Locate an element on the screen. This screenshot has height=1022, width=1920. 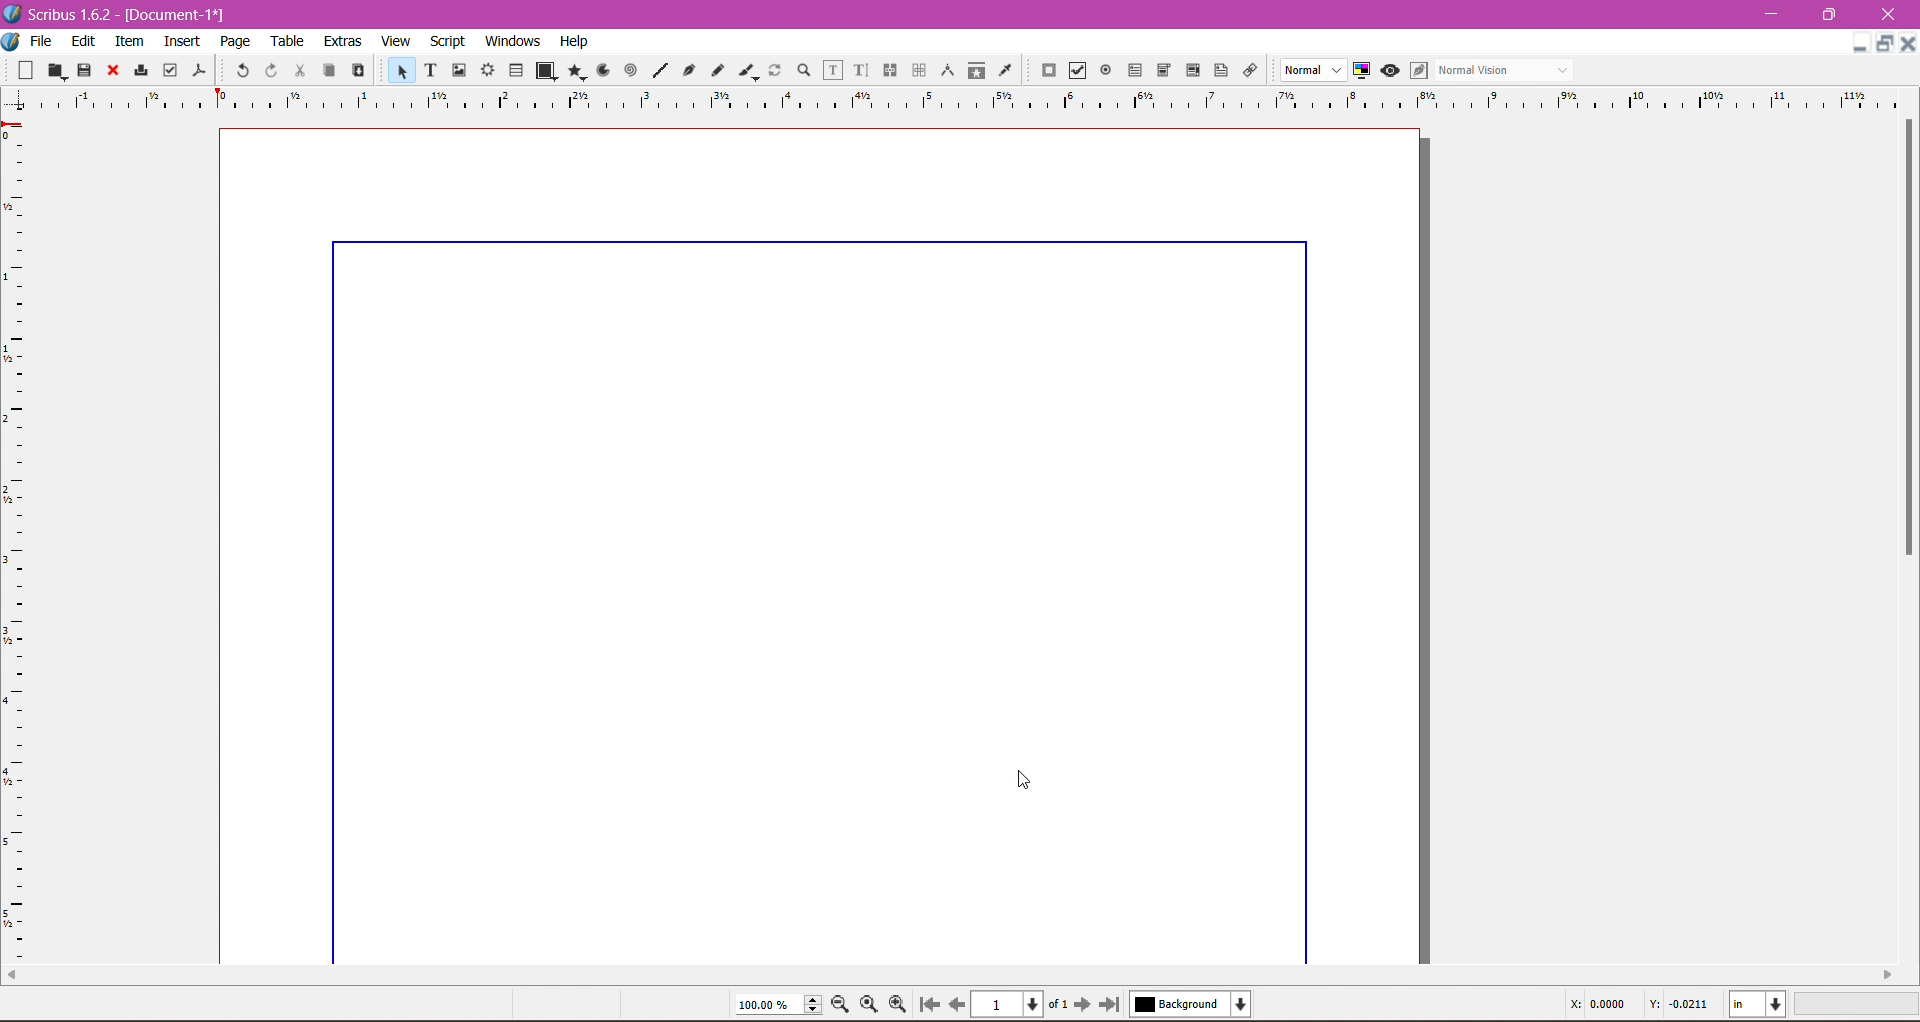
Link Text Frames is located at coordinates (888, 70).